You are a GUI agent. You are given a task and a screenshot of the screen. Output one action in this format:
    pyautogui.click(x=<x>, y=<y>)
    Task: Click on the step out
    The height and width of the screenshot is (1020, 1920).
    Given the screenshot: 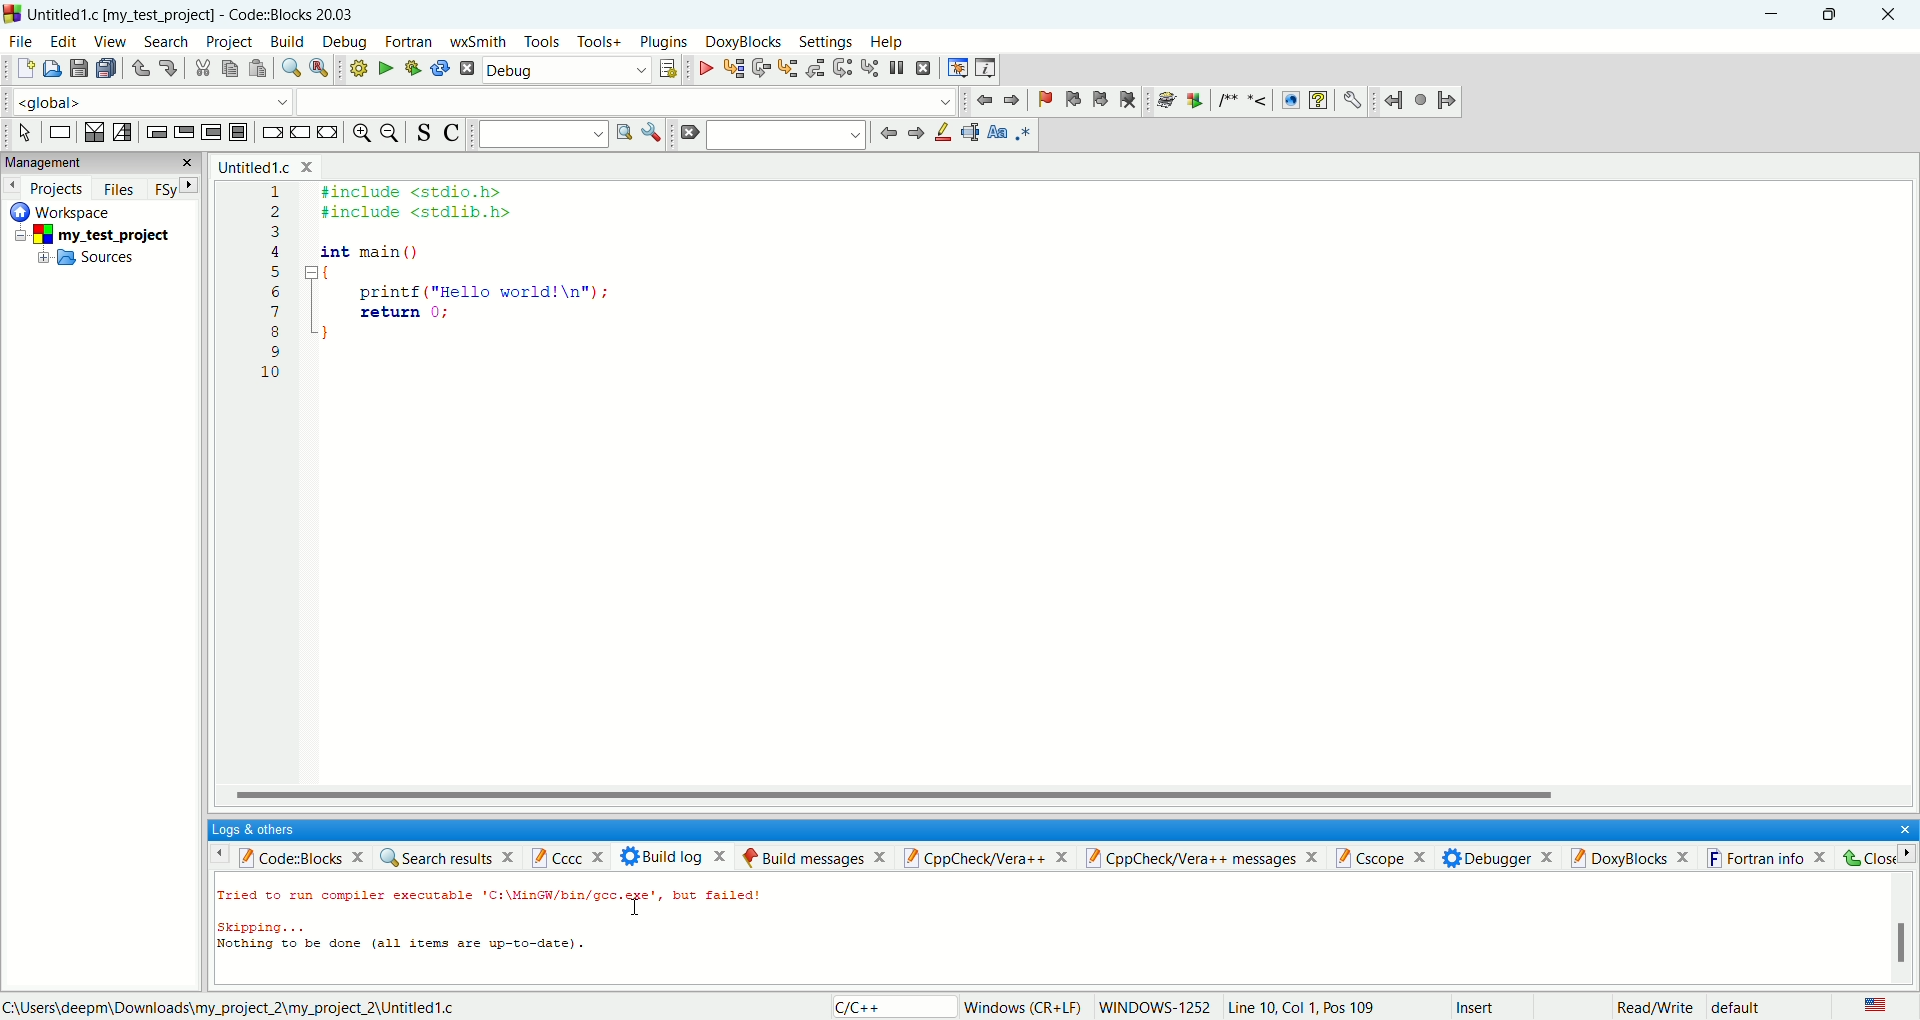 What is the action you would take?
    pyautogui.click(x=815, y=68)
    